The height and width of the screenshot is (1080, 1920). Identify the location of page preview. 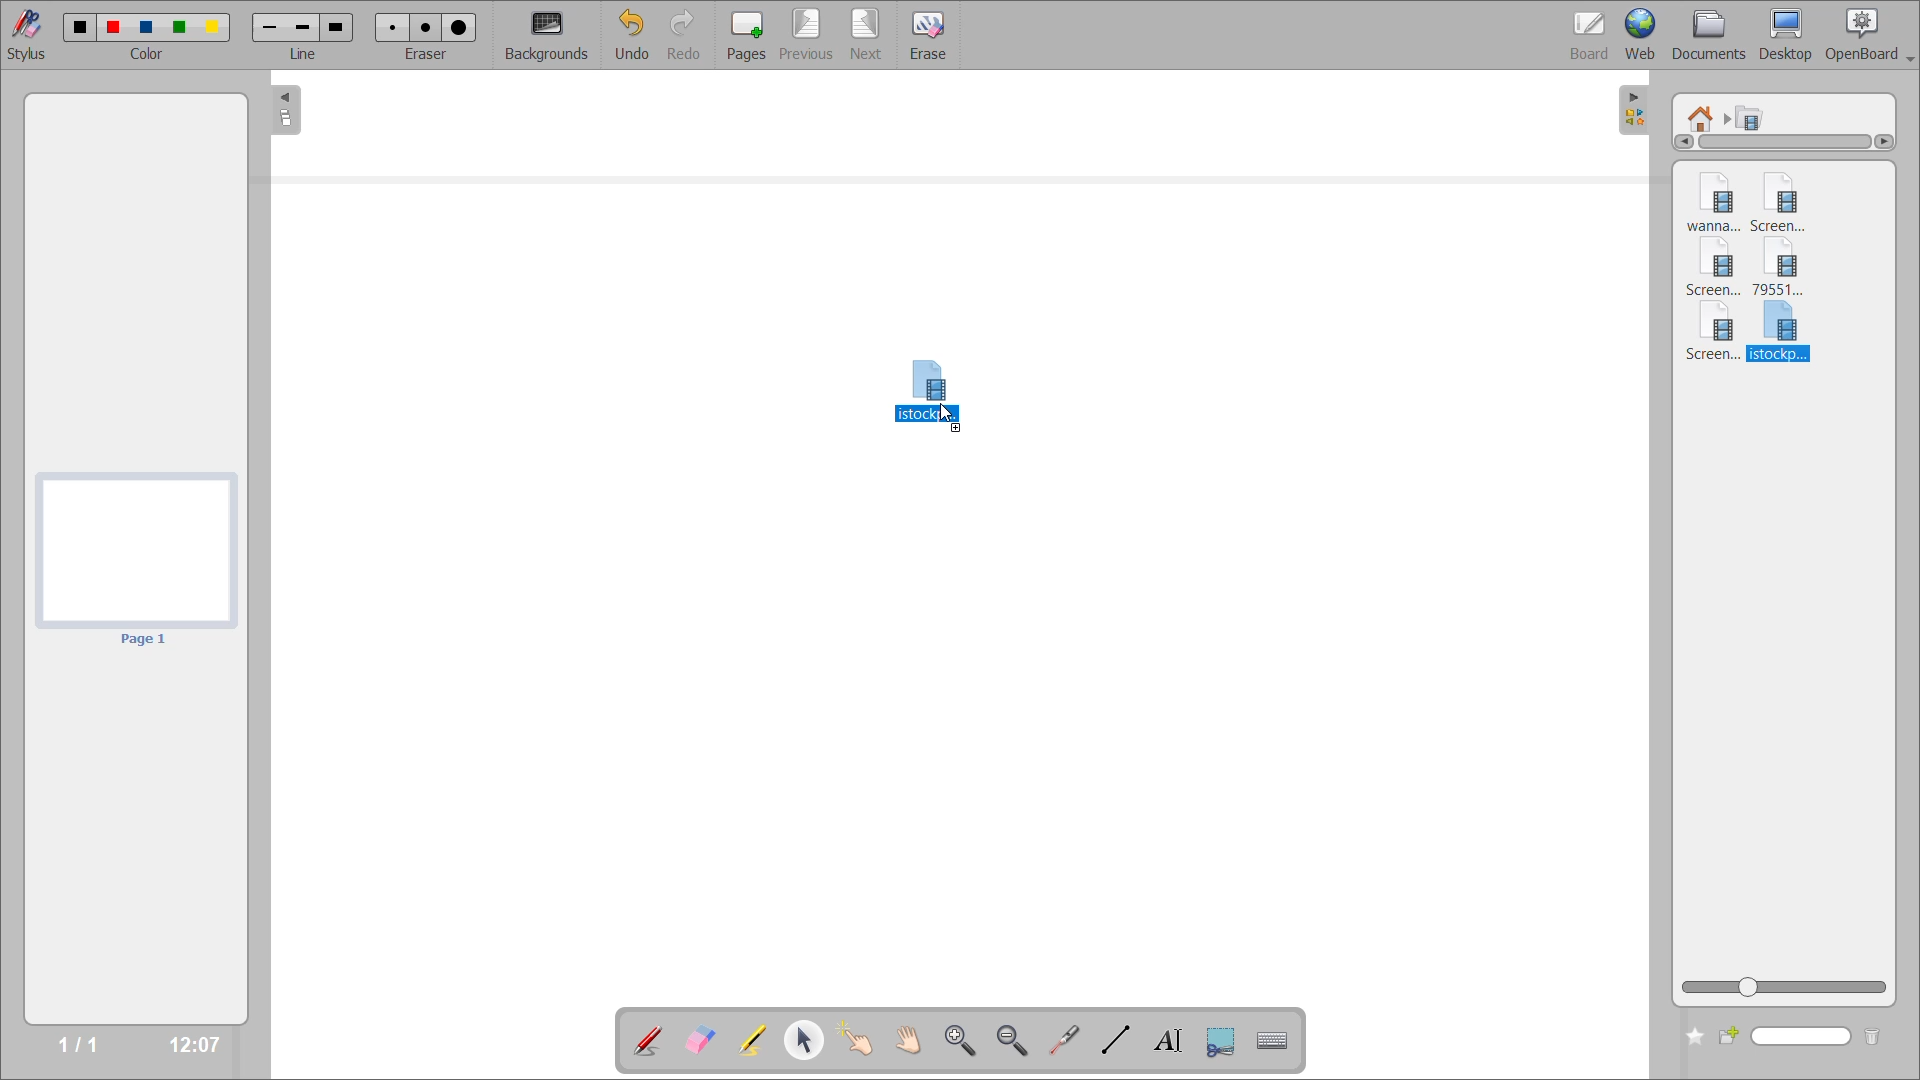
(137, 559).